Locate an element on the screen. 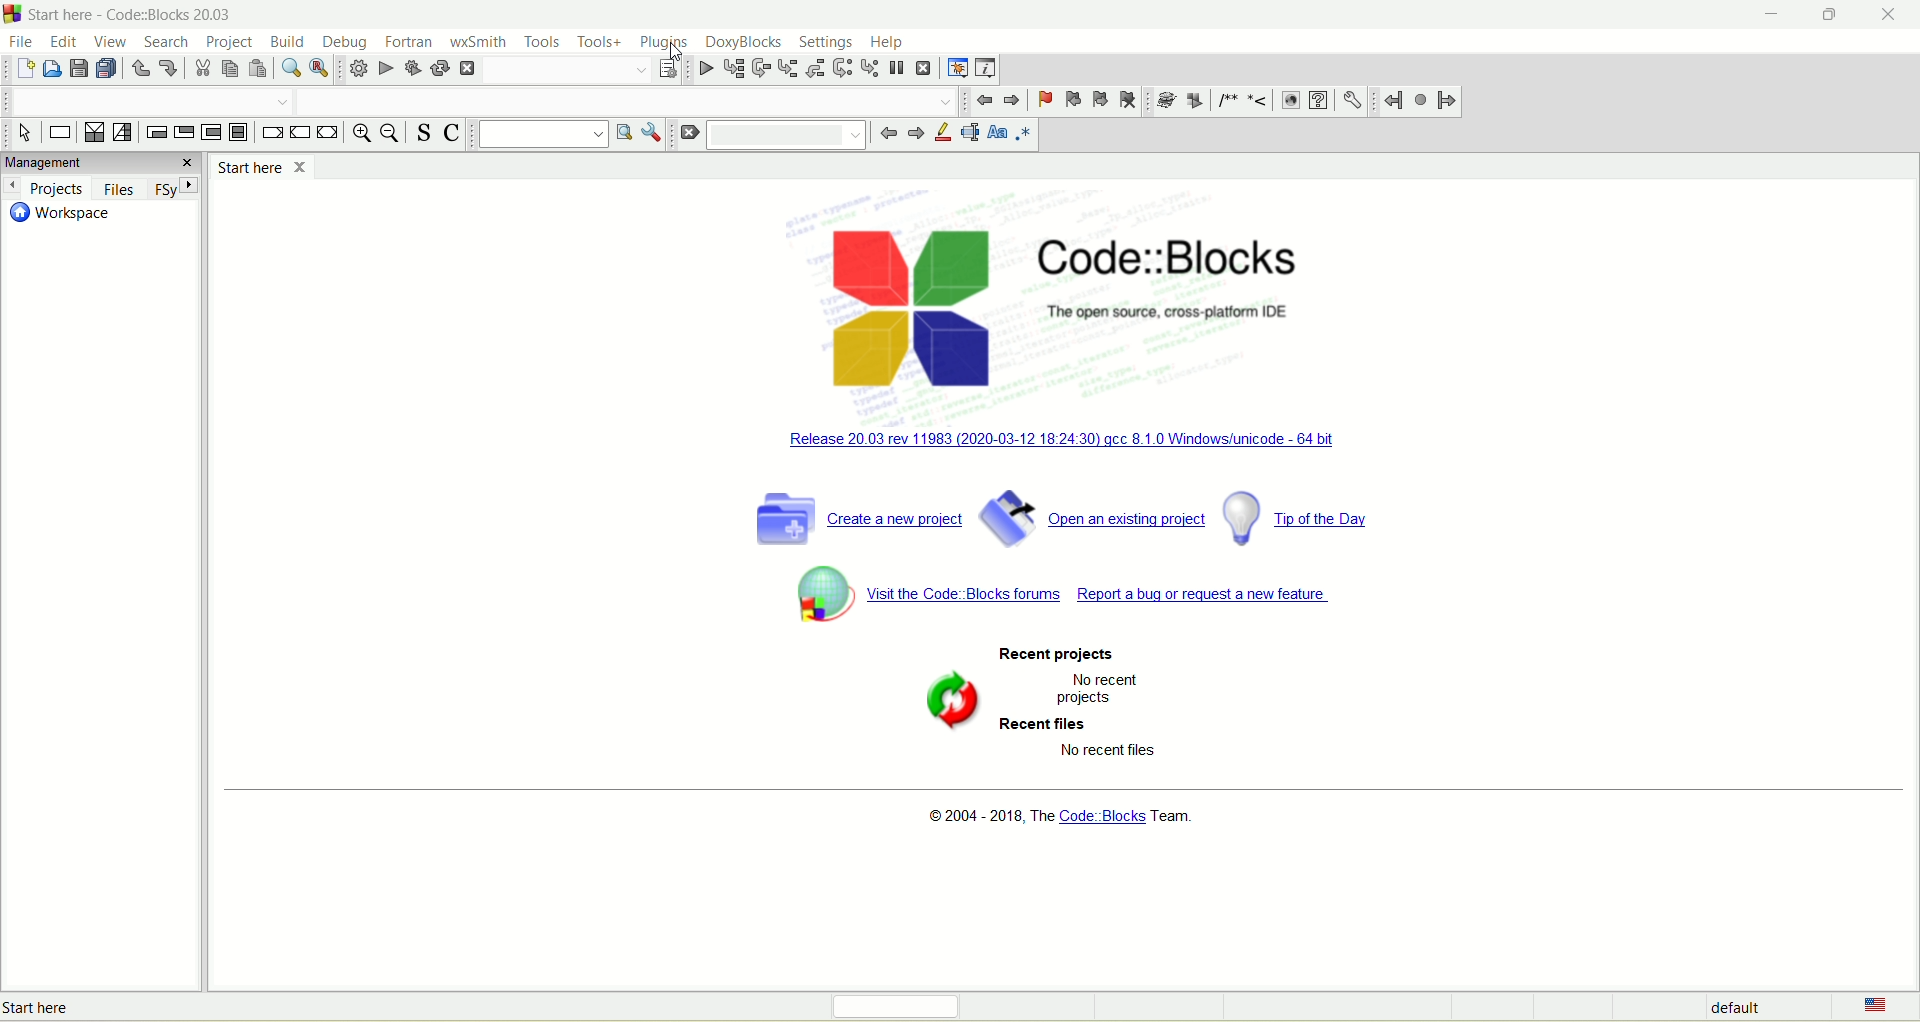 This screenshot has width=1920, height=1022. step into instructions is located at coordinates (869, 68).